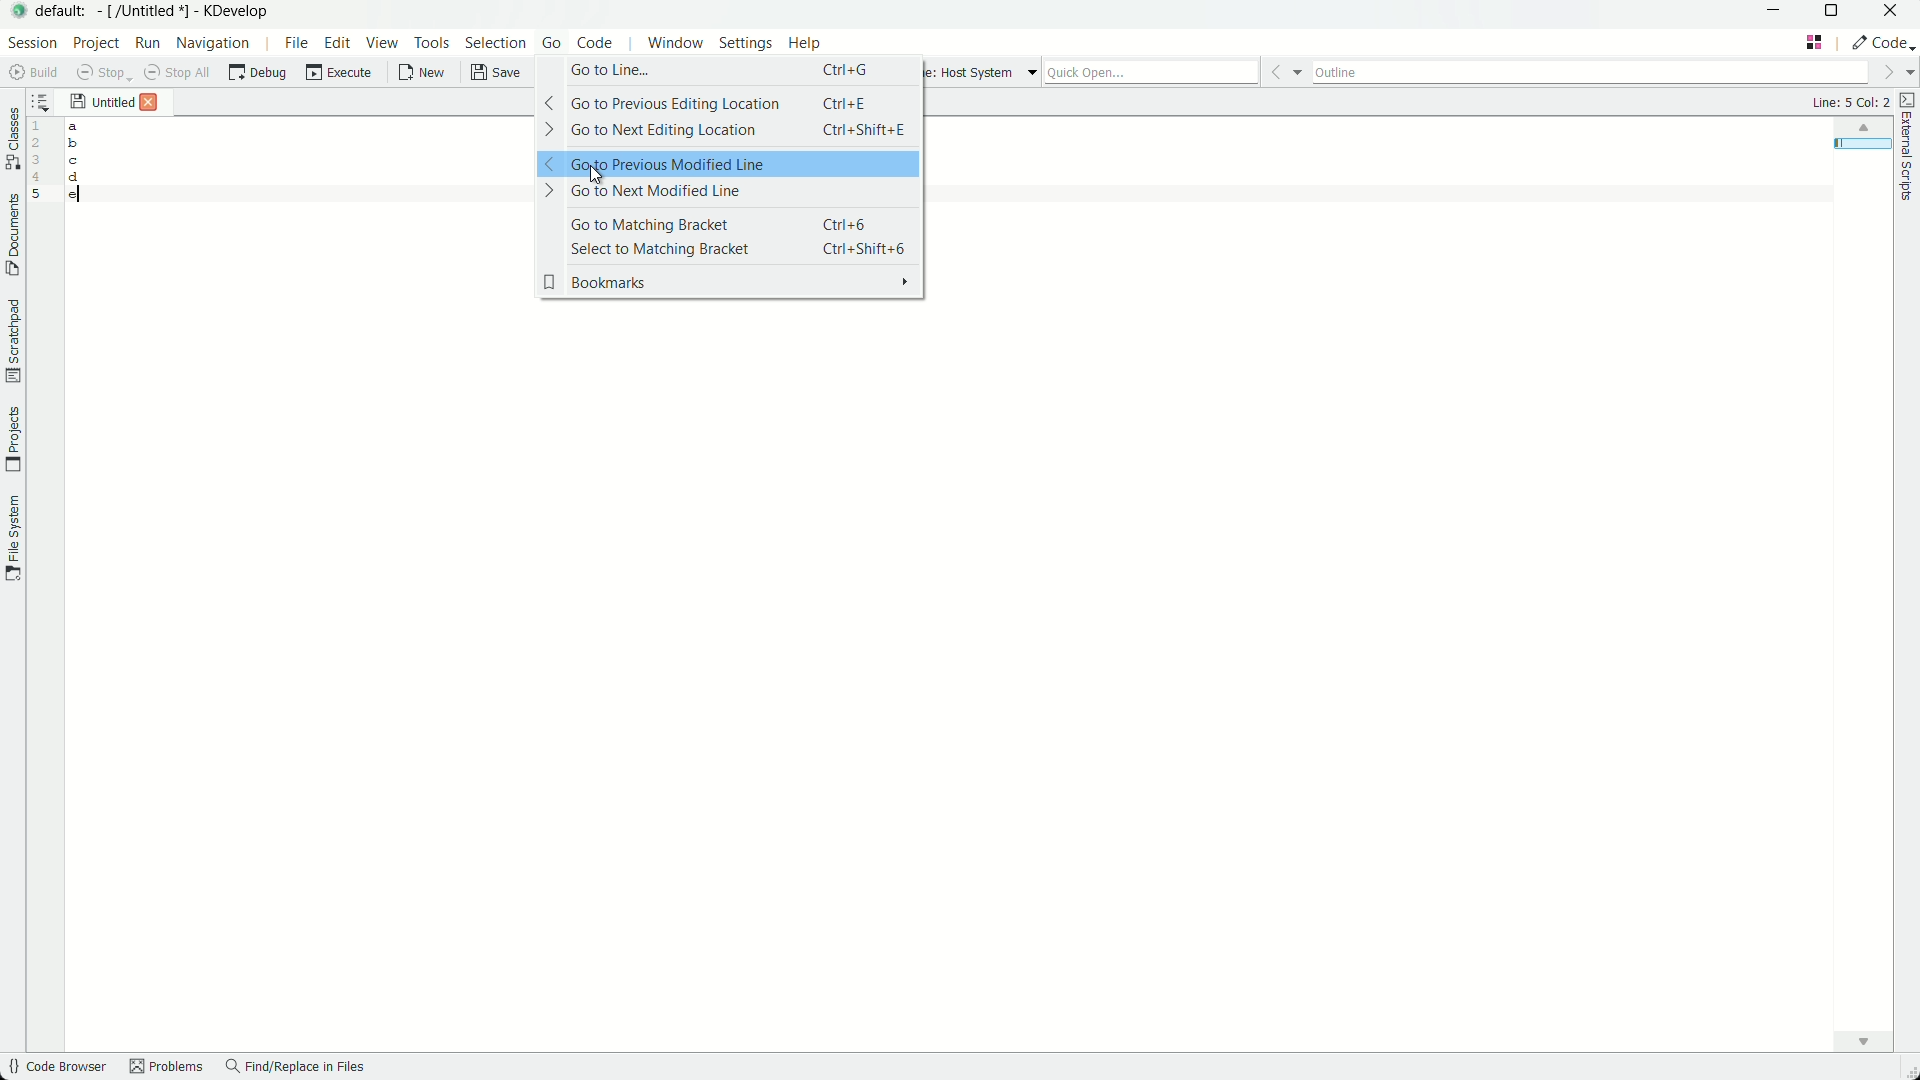 This screenshot has width=1920, height=1080. What do you see at coordinates (111, 103) in the screenshot?
I see `untitled` at bounding box center [111, 103].